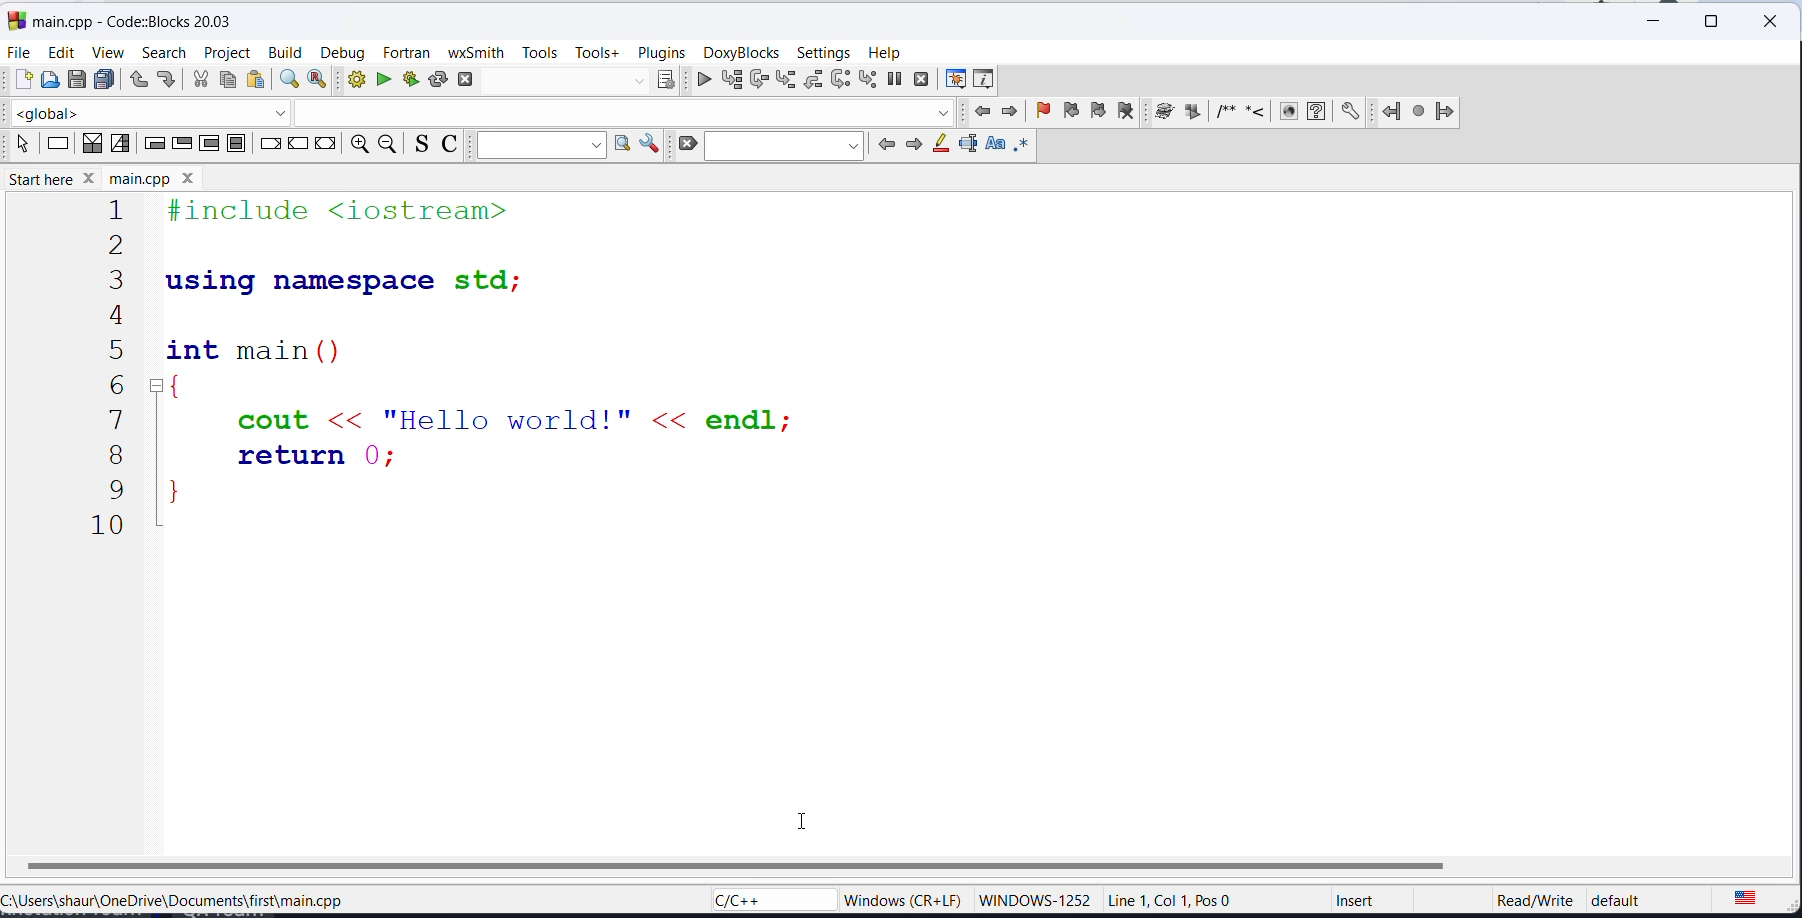 Image resolution: width=1802 pixels, height=918 pixels. I want to click on select, so click(21, 146).